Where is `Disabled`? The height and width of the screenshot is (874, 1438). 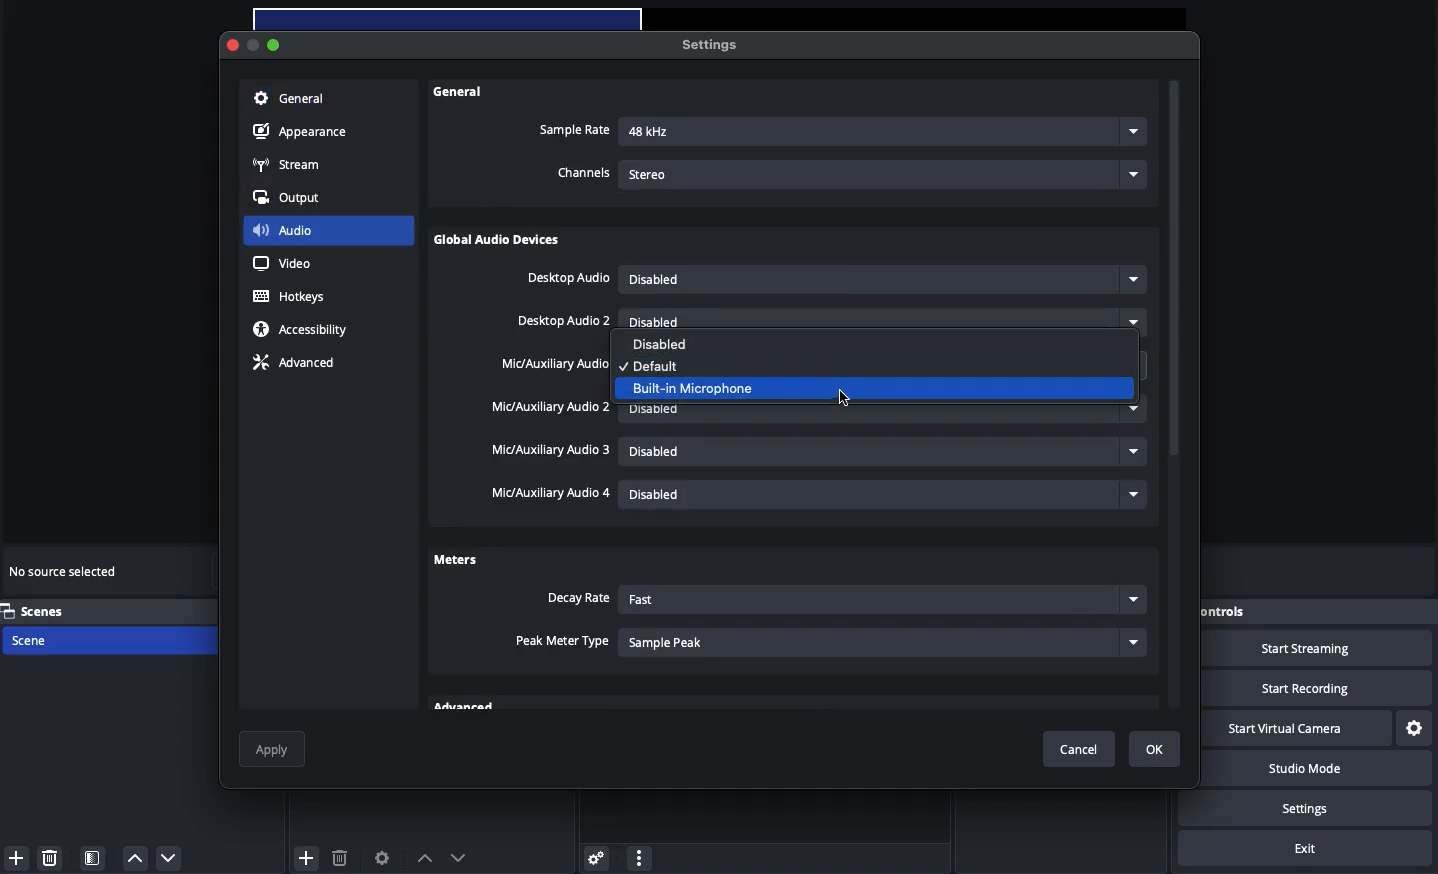 Disabled is located at coordinates (882, 407).